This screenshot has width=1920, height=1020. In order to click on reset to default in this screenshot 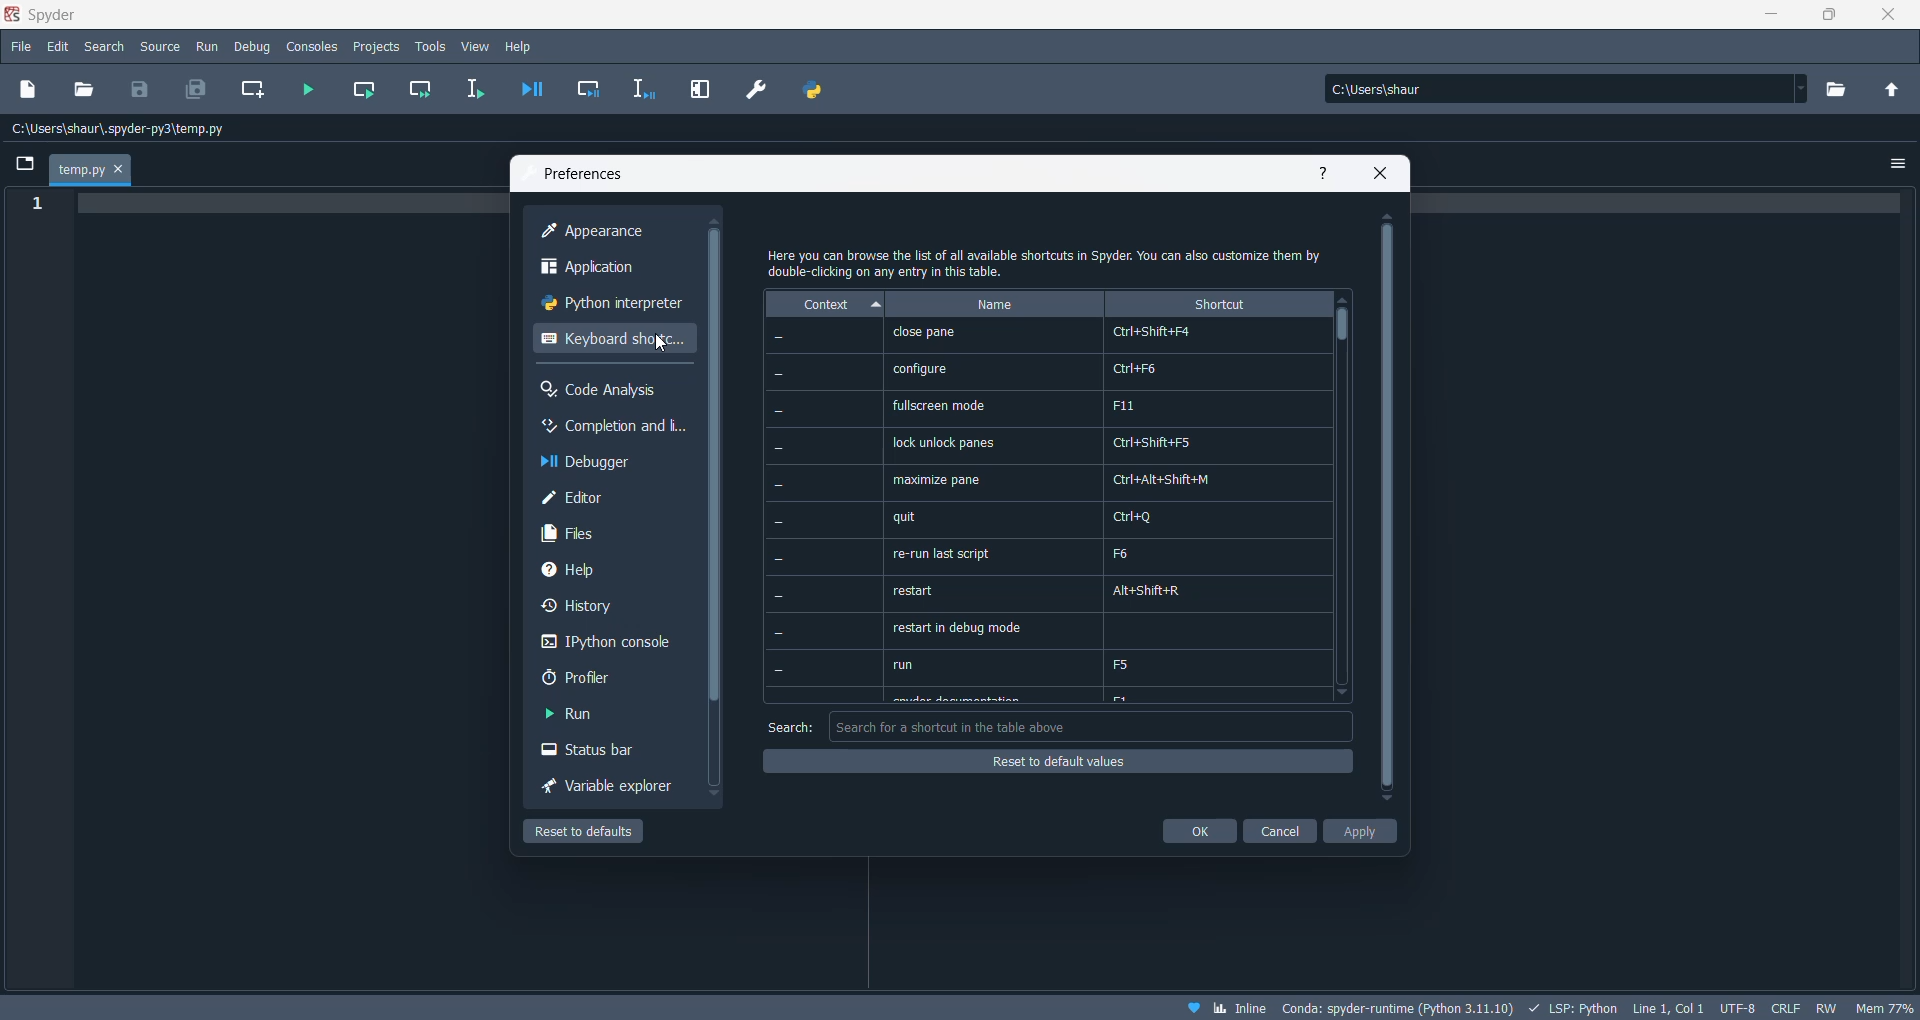, I will do `click(602, 831)`.